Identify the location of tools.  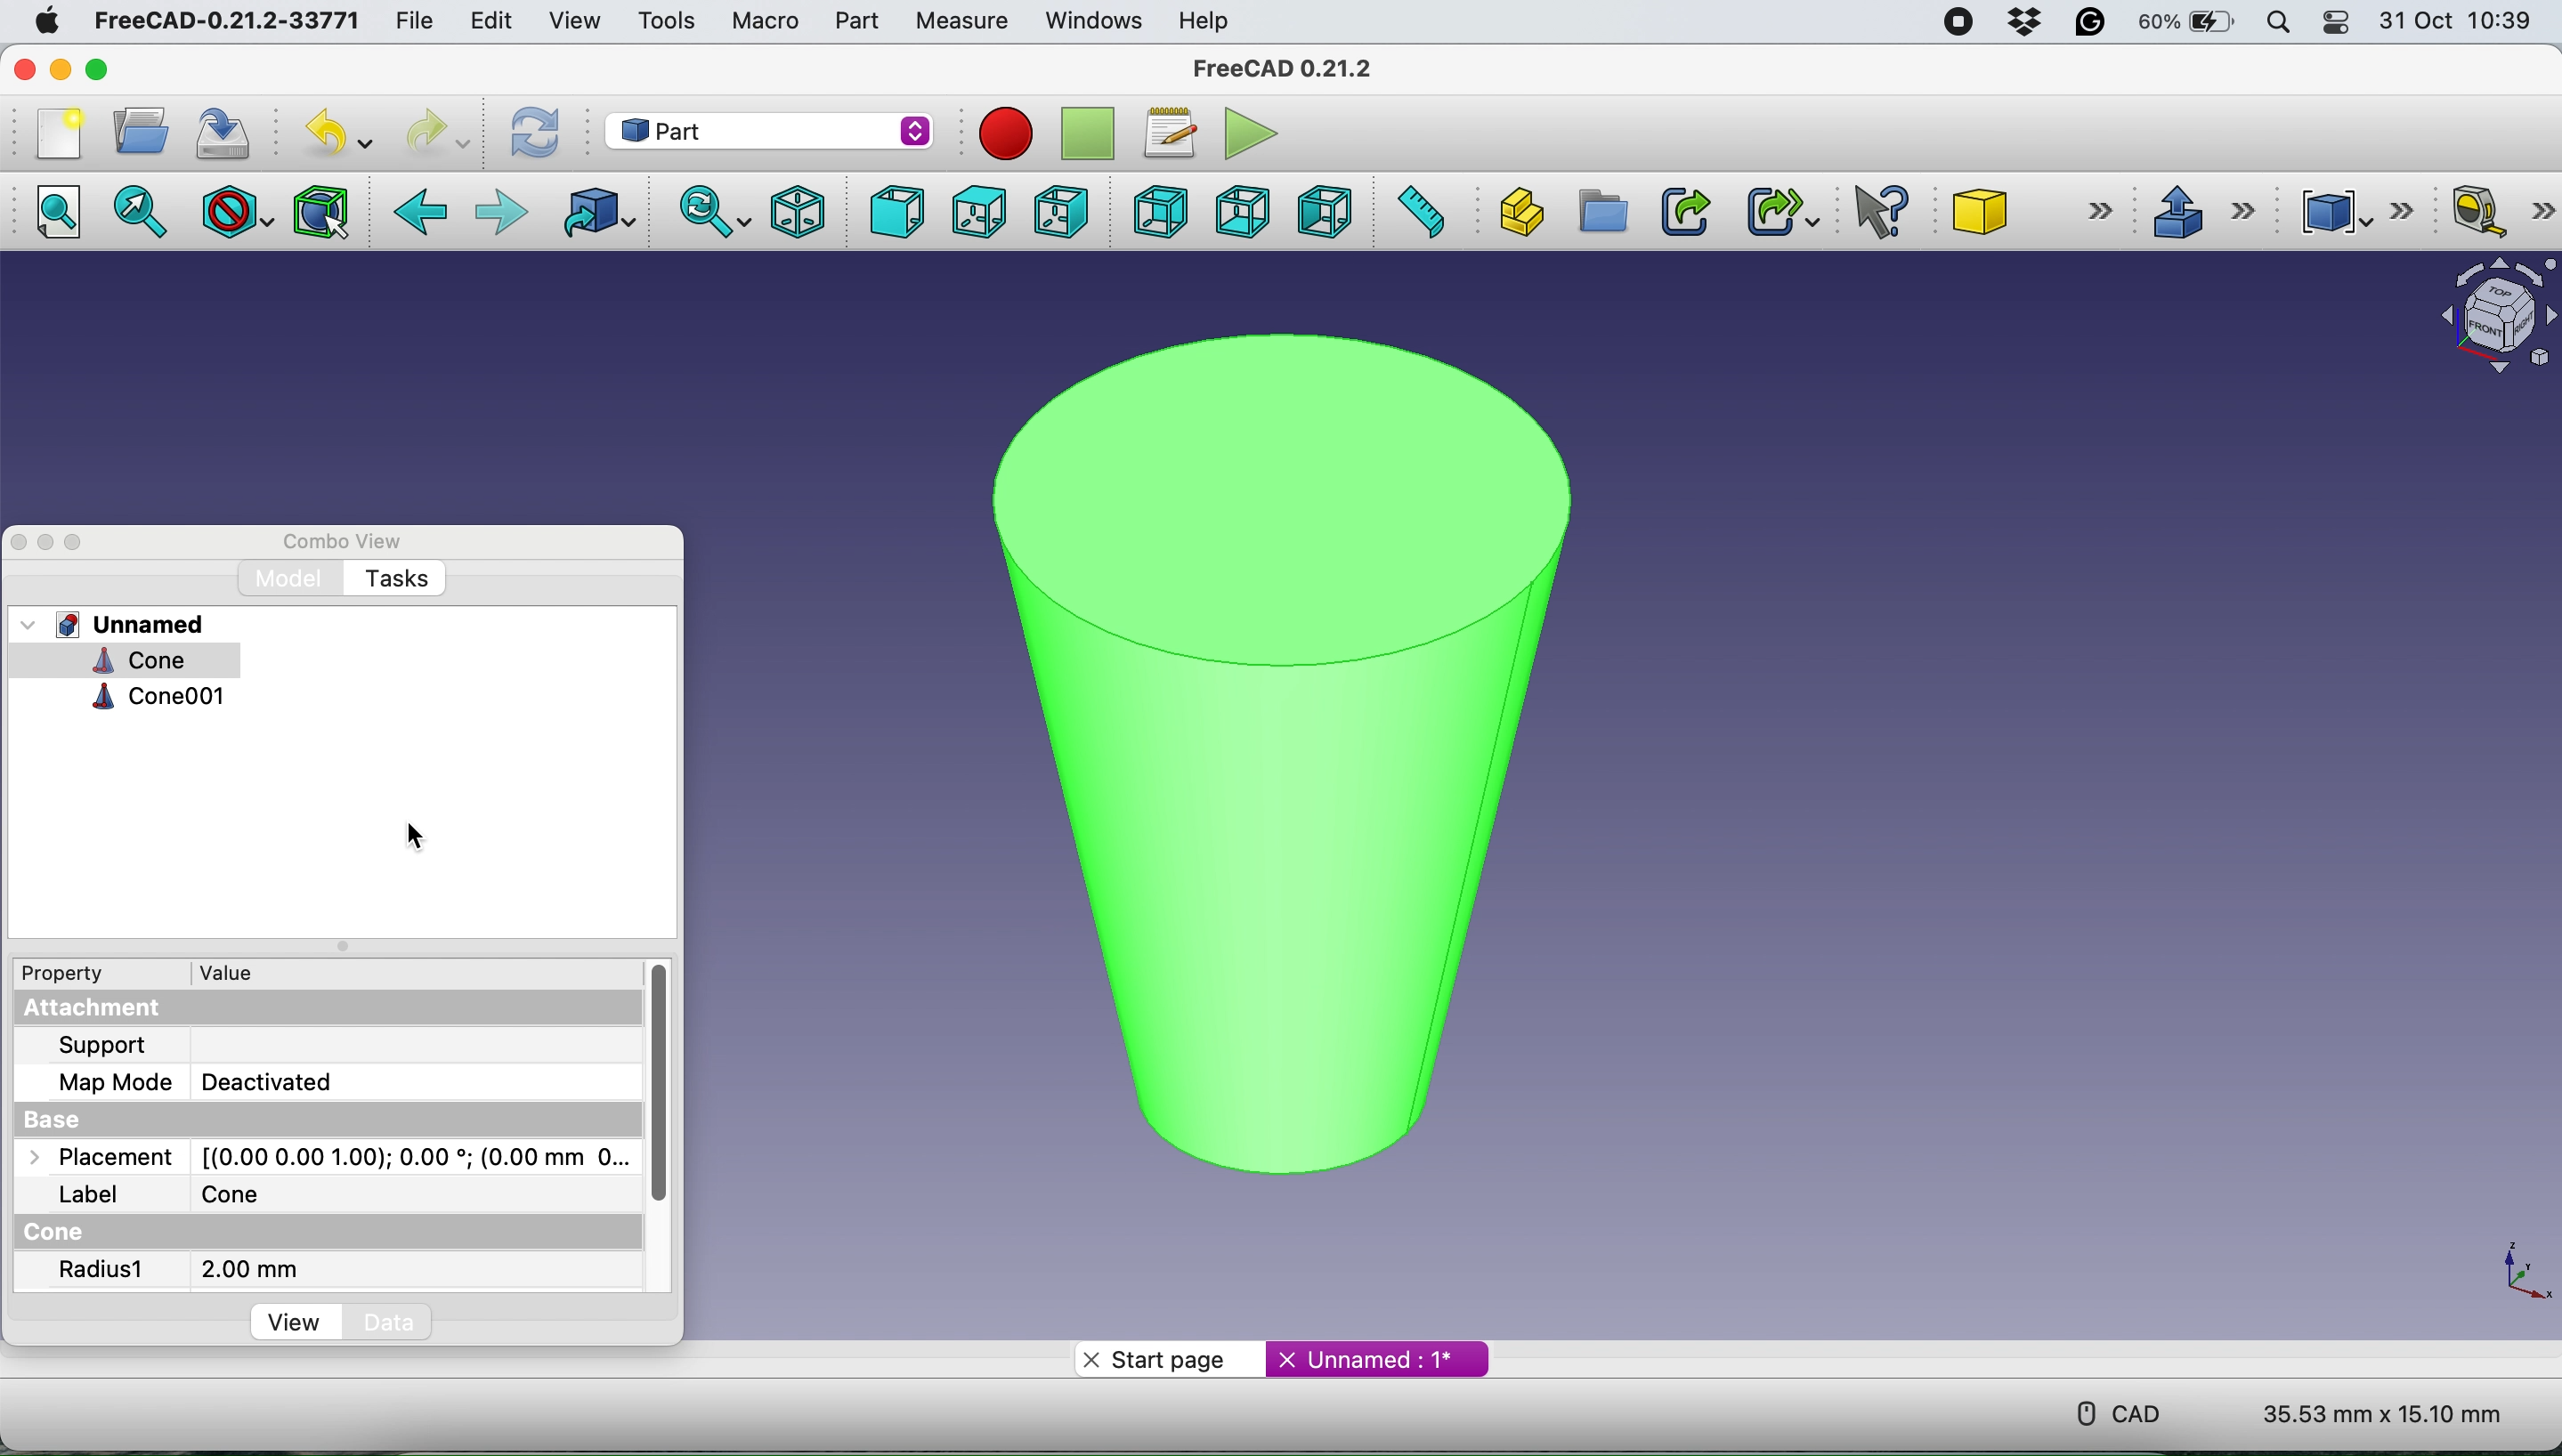
(667, 22).